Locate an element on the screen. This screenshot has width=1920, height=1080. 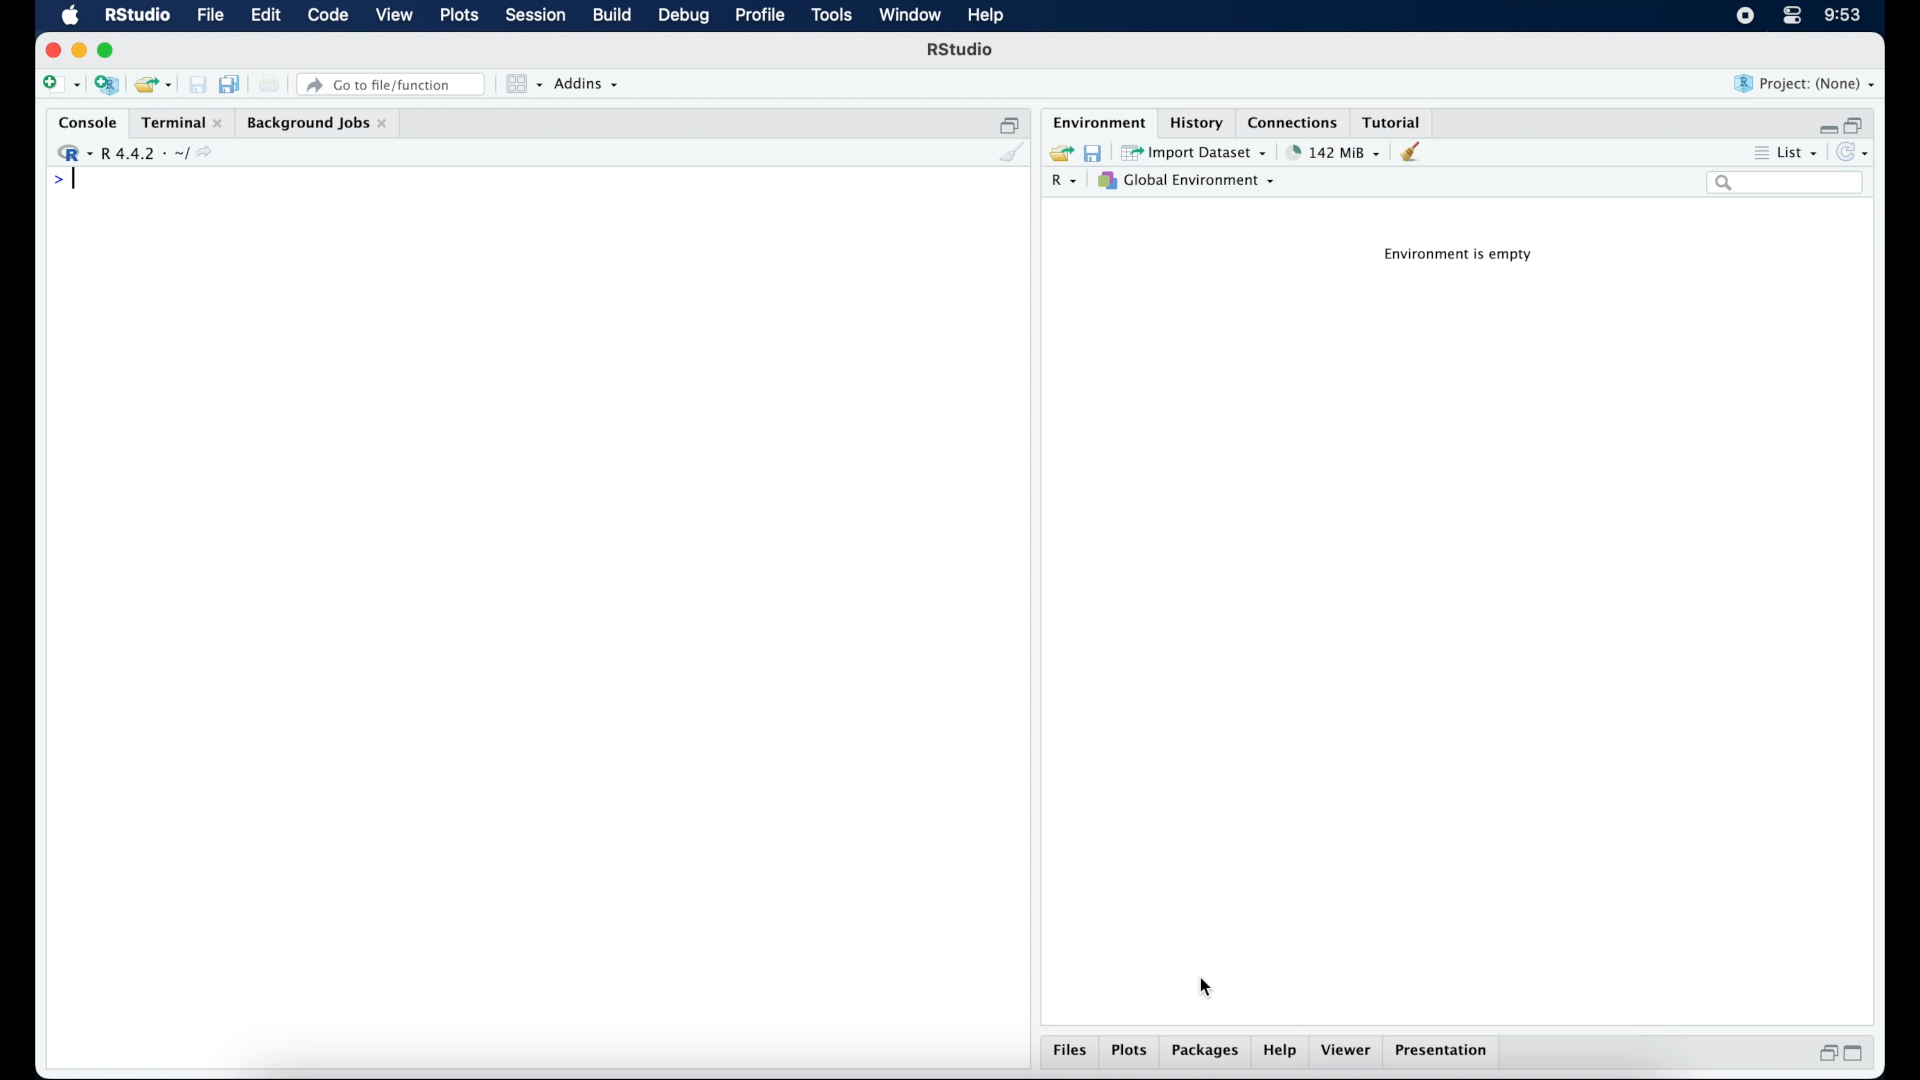
refresh is located at coordinates (1855, 151).